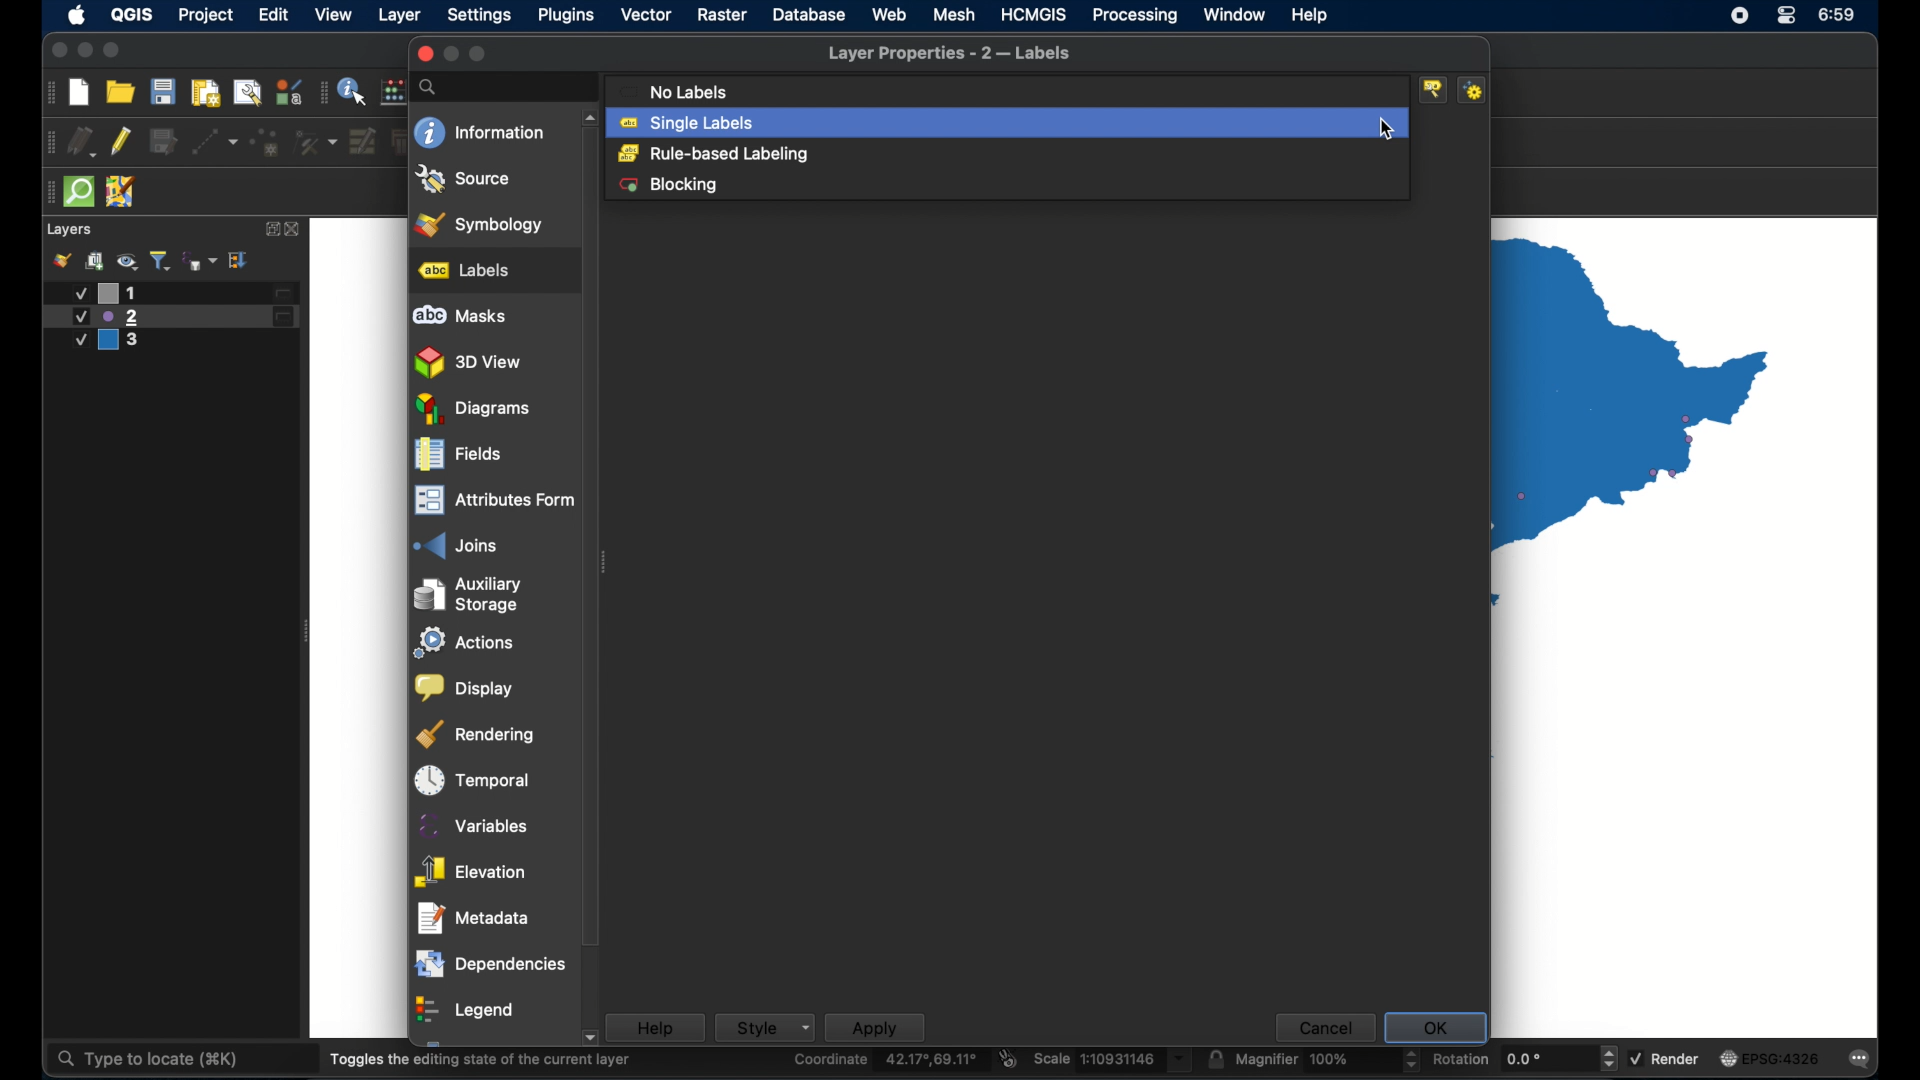 This screenshot has height=1080, width=1920. What do you see at coordinates (1113, 1060) in the screenshot?
I see `scale` at bounding box center [1113, 1060].